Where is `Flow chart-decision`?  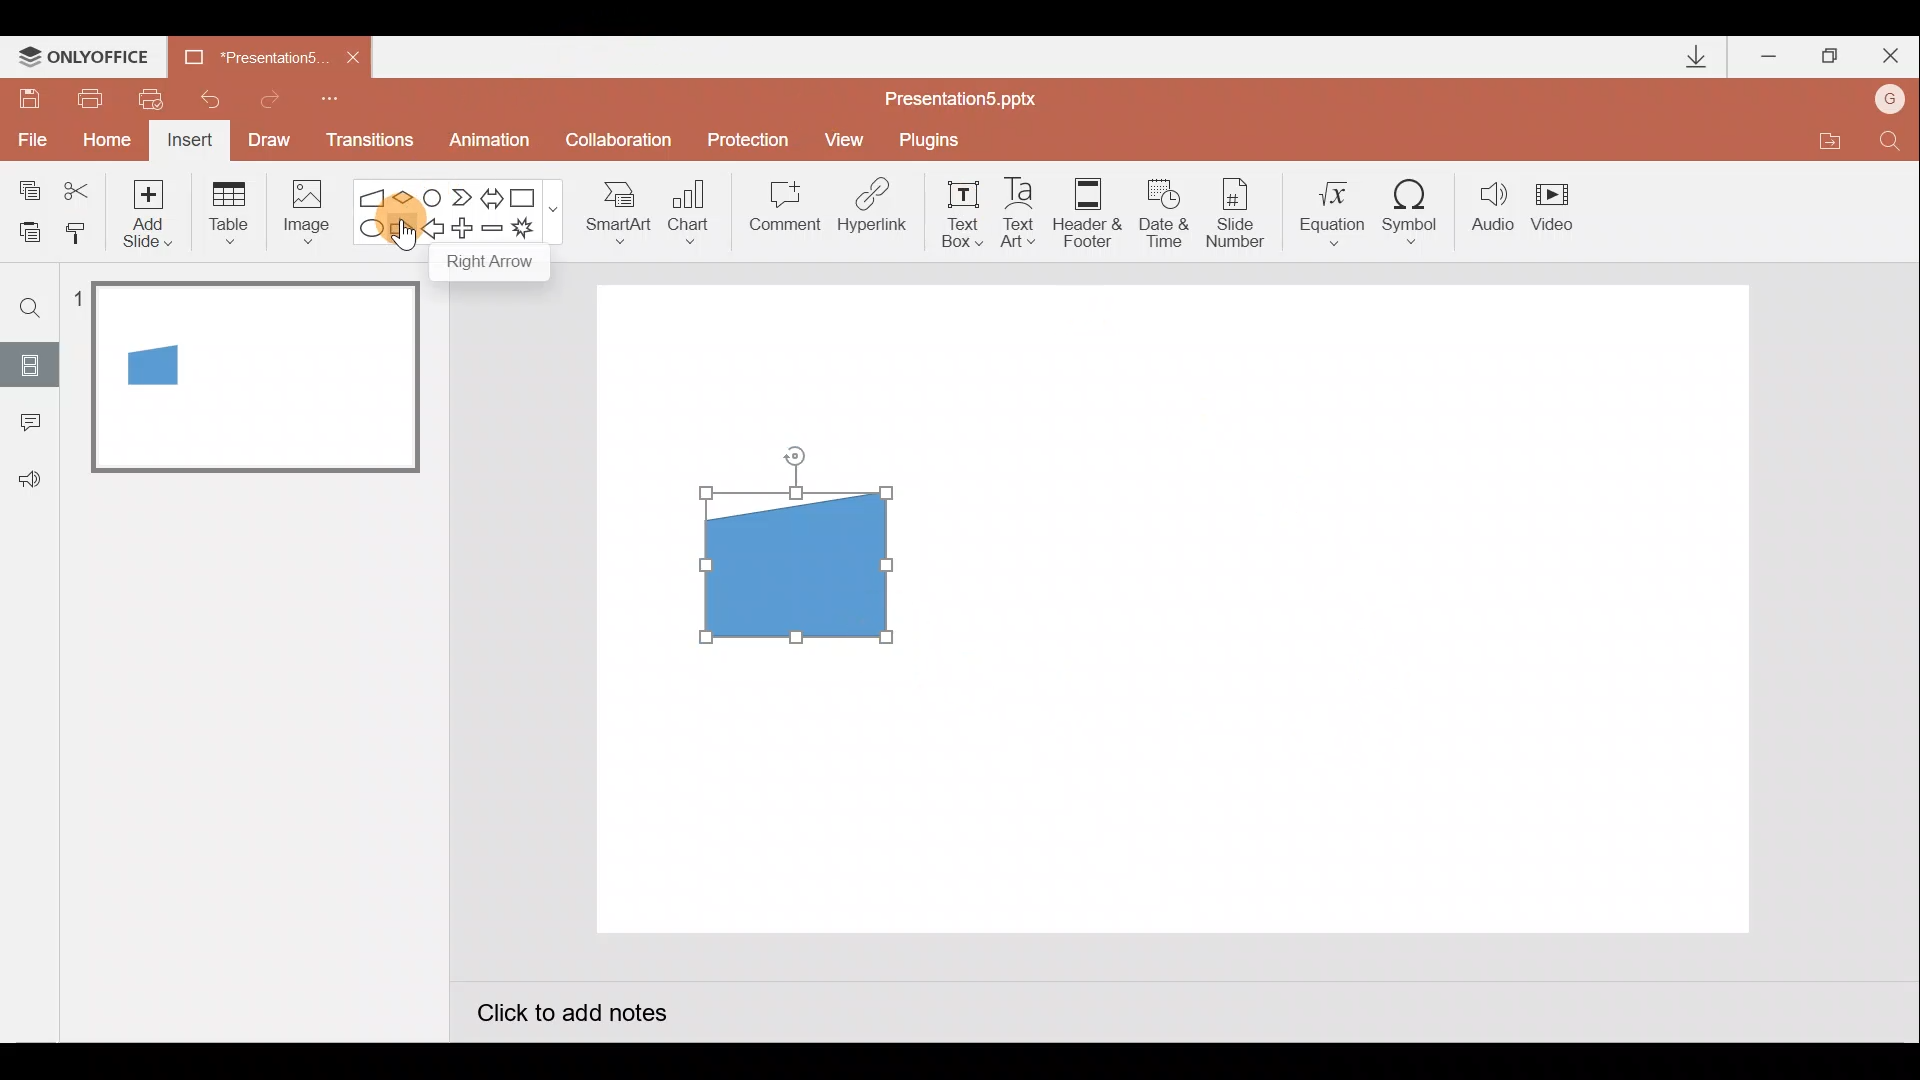 Flow chart-decision is located at coordinates (406, 197).